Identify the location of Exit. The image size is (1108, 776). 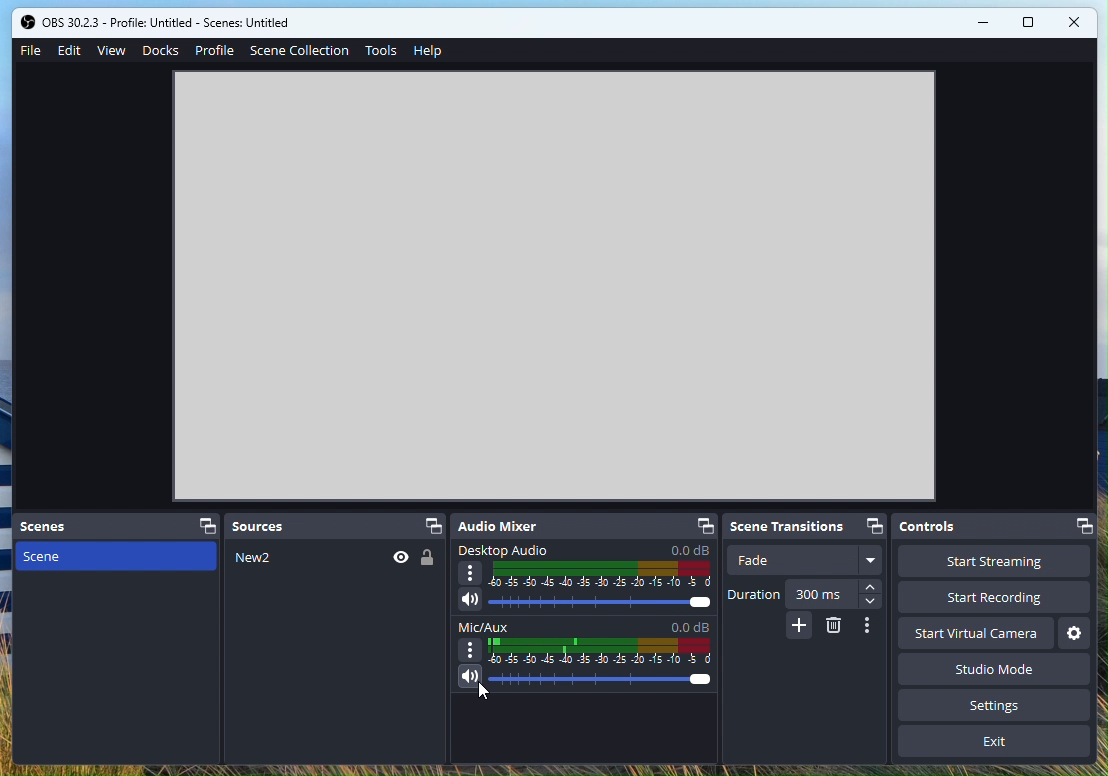
(994, 742).